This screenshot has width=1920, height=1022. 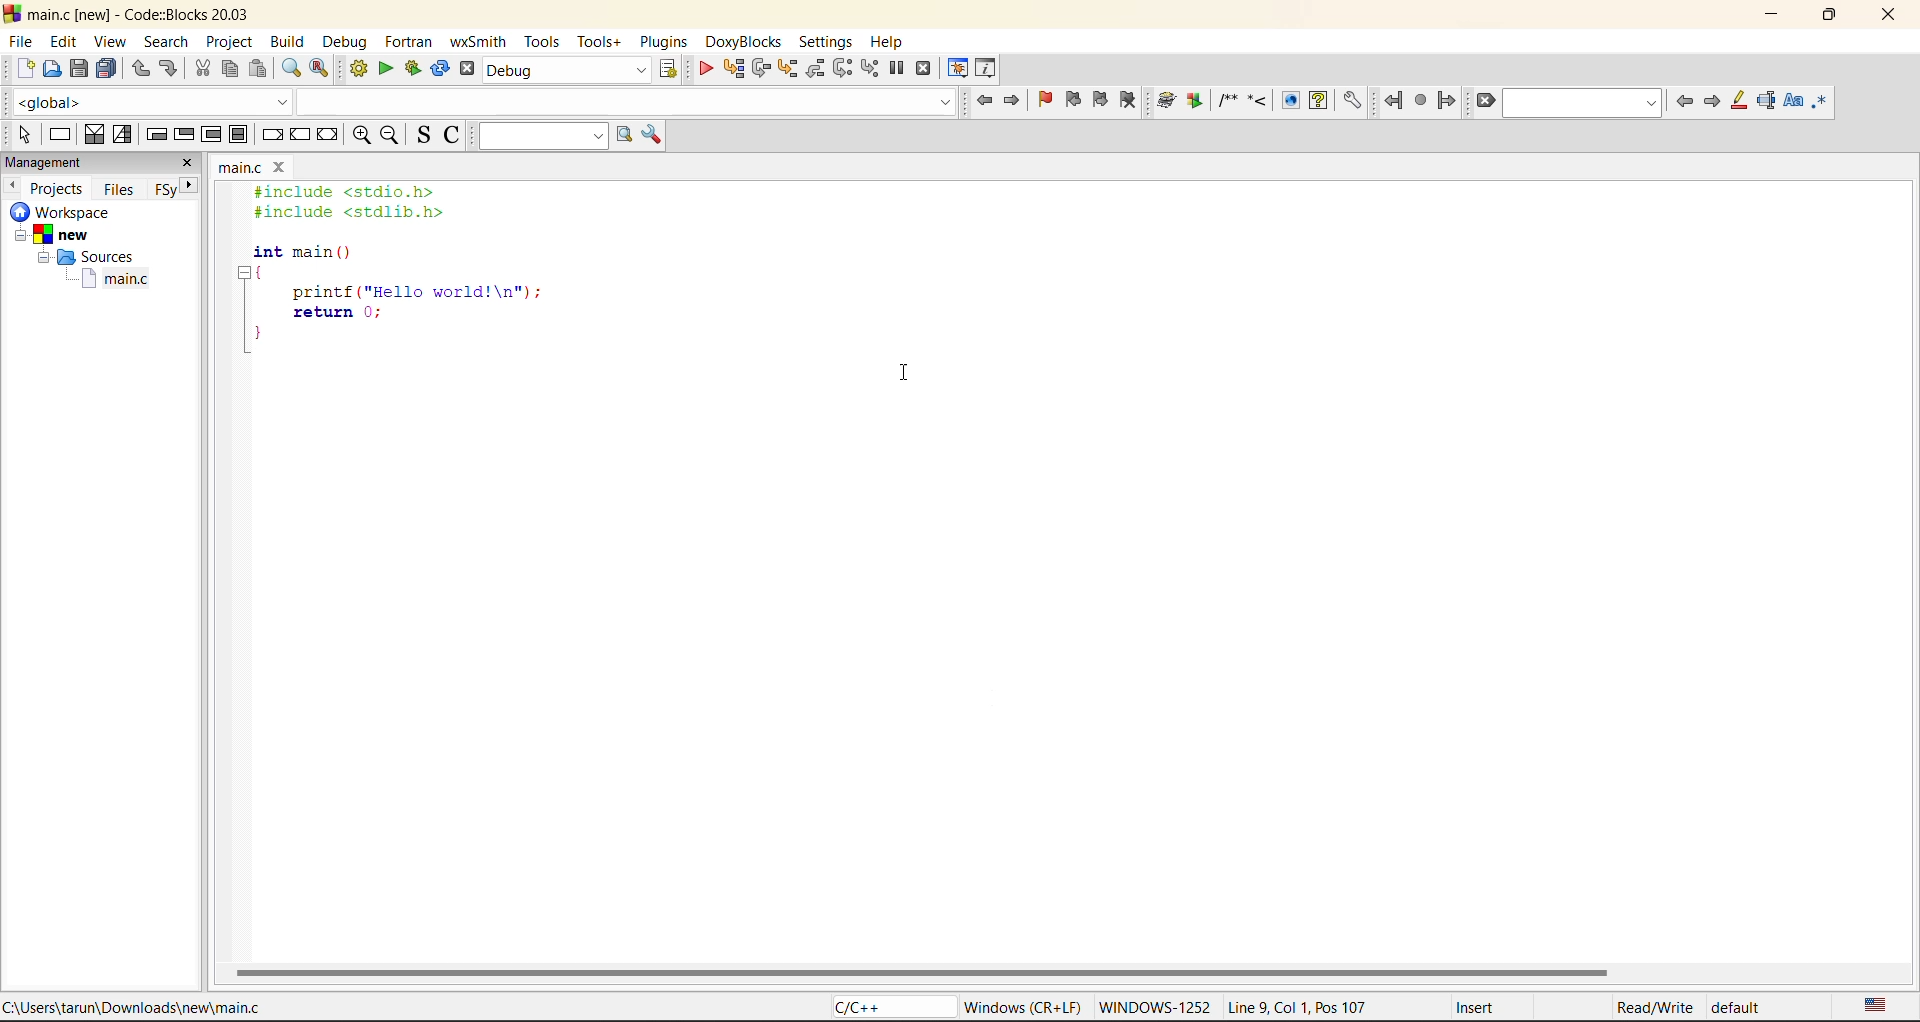 What do you see at coordinates (327, 136) in the screenshot?
I see `return instruction` at bounding box center [327, 136].